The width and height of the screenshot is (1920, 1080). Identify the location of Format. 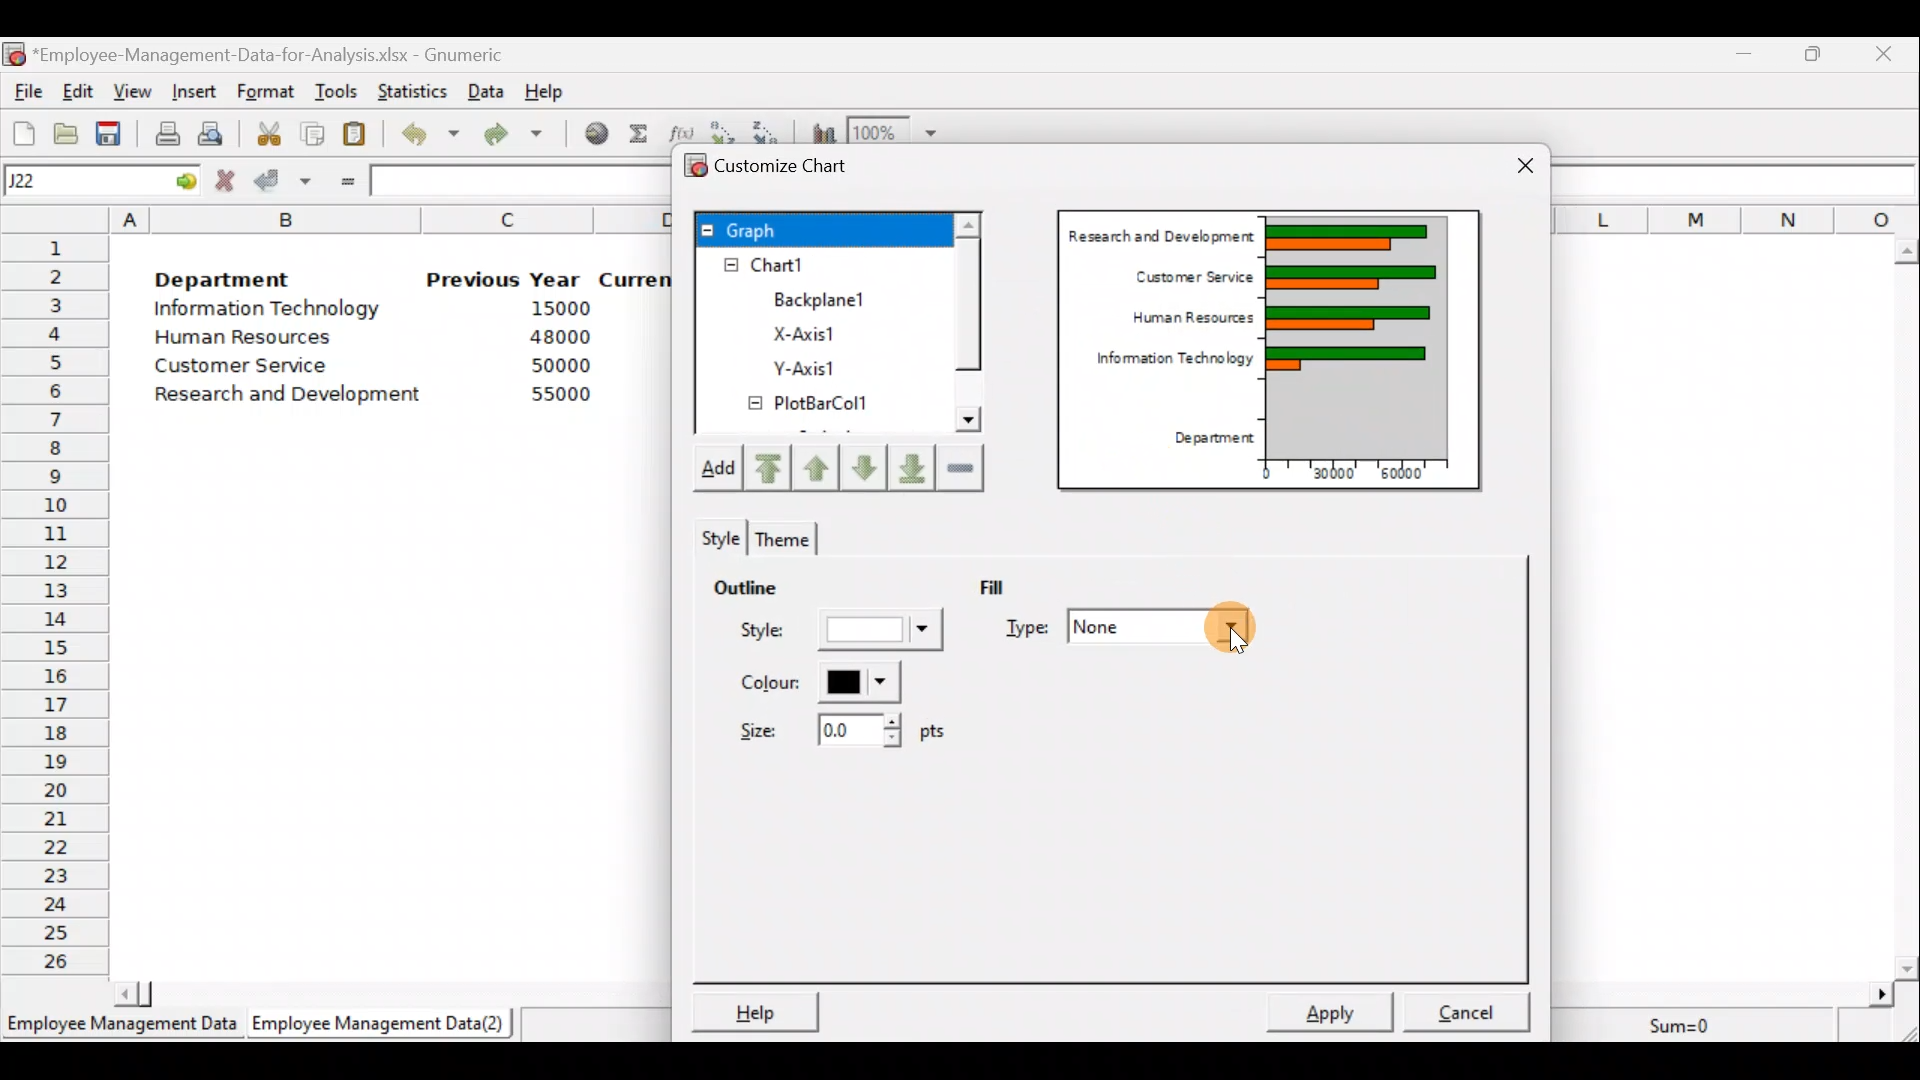
(268, 89).